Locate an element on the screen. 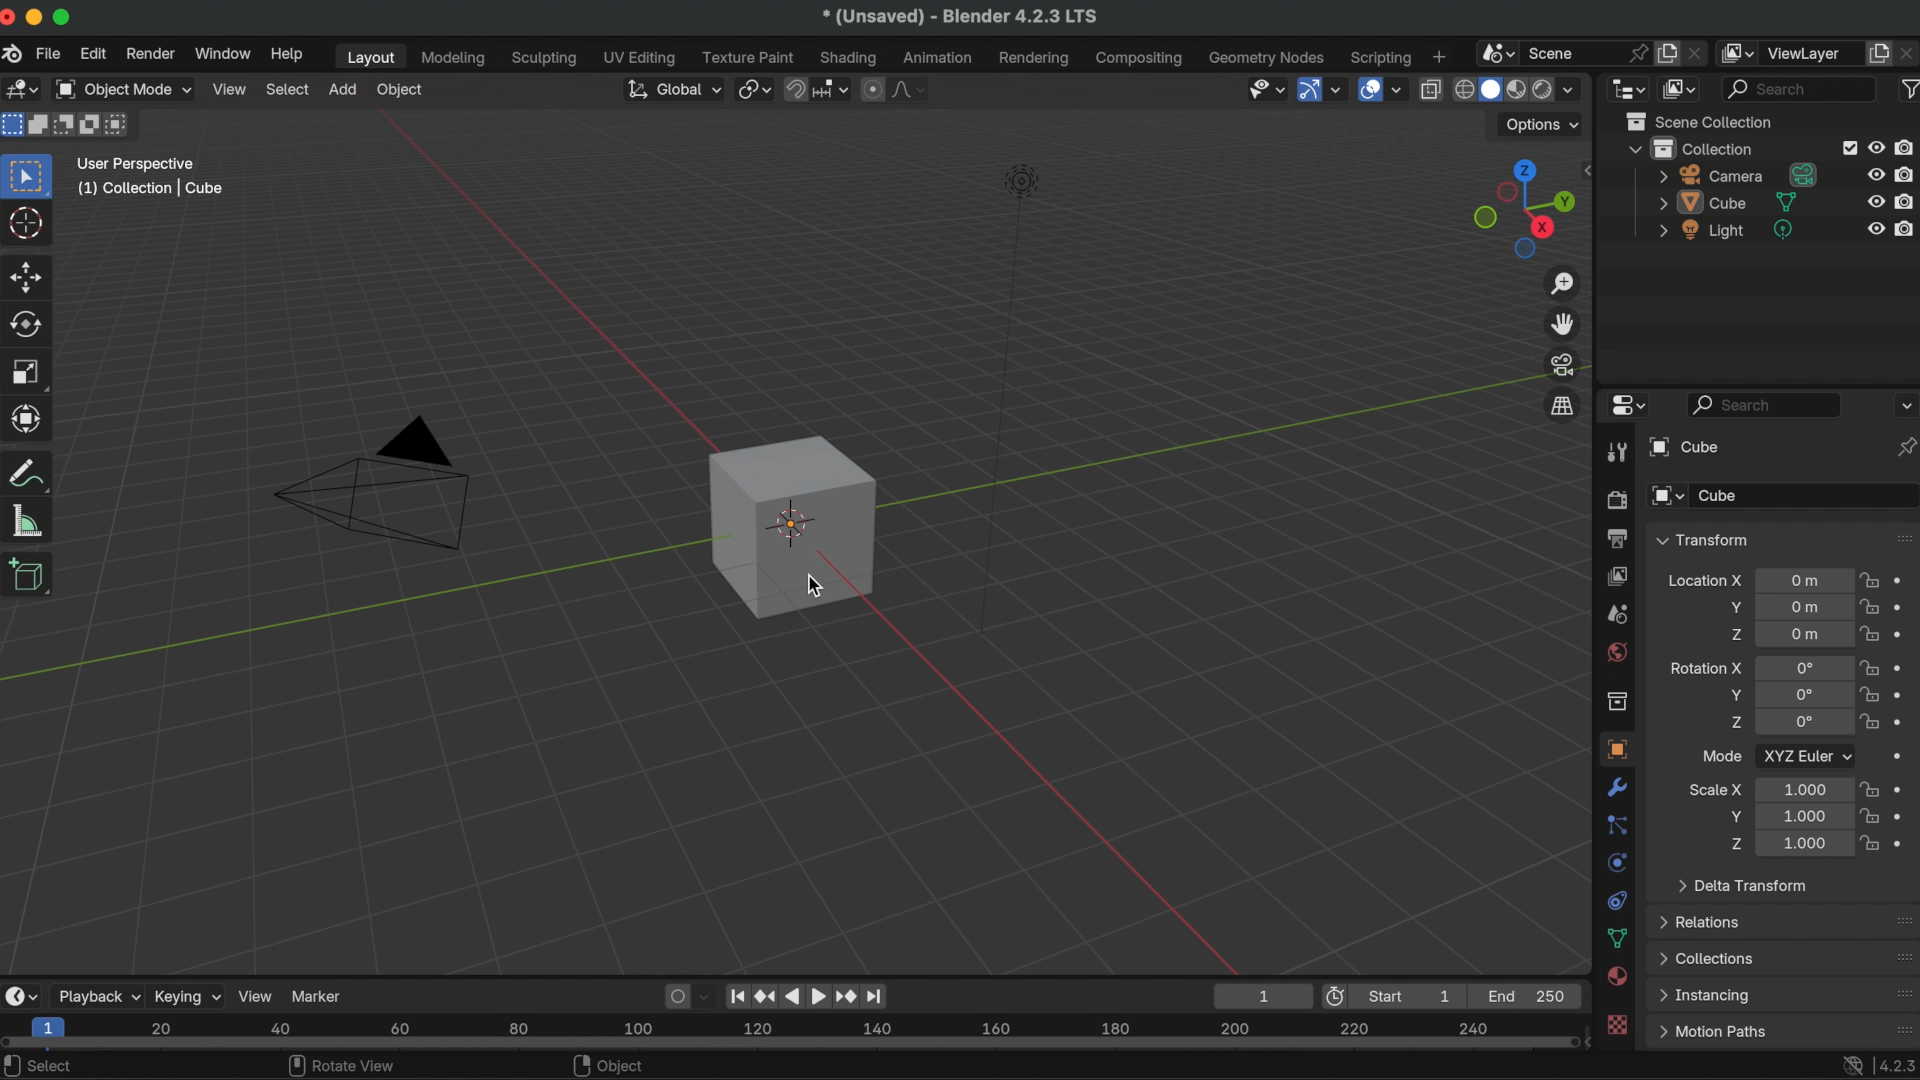  scene is located at coordinates (1561, 51).